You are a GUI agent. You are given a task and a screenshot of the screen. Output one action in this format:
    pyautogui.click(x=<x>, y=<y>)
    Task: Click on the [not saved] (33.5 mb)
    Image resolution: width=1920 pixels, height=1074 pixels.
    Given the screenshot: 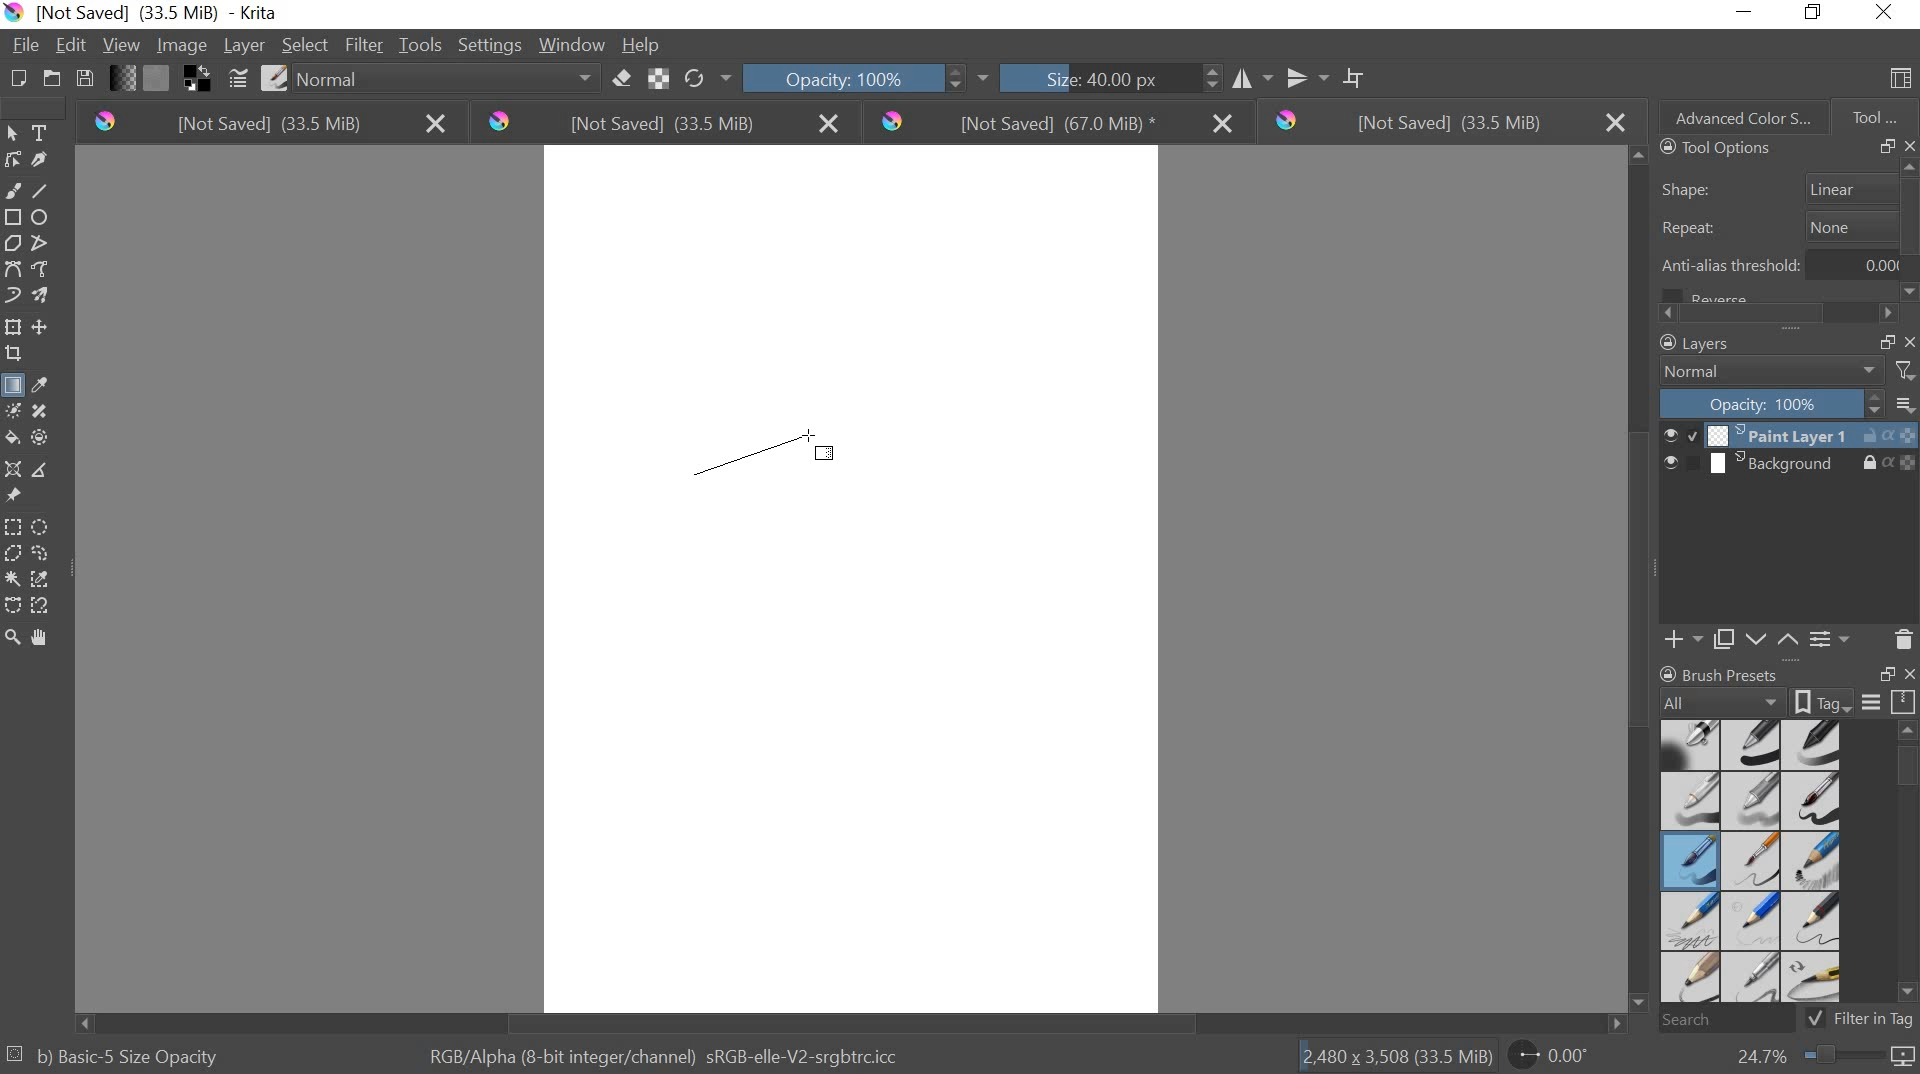 What is the action you would take?
    pyautogui.click(x=665, y=124)
    